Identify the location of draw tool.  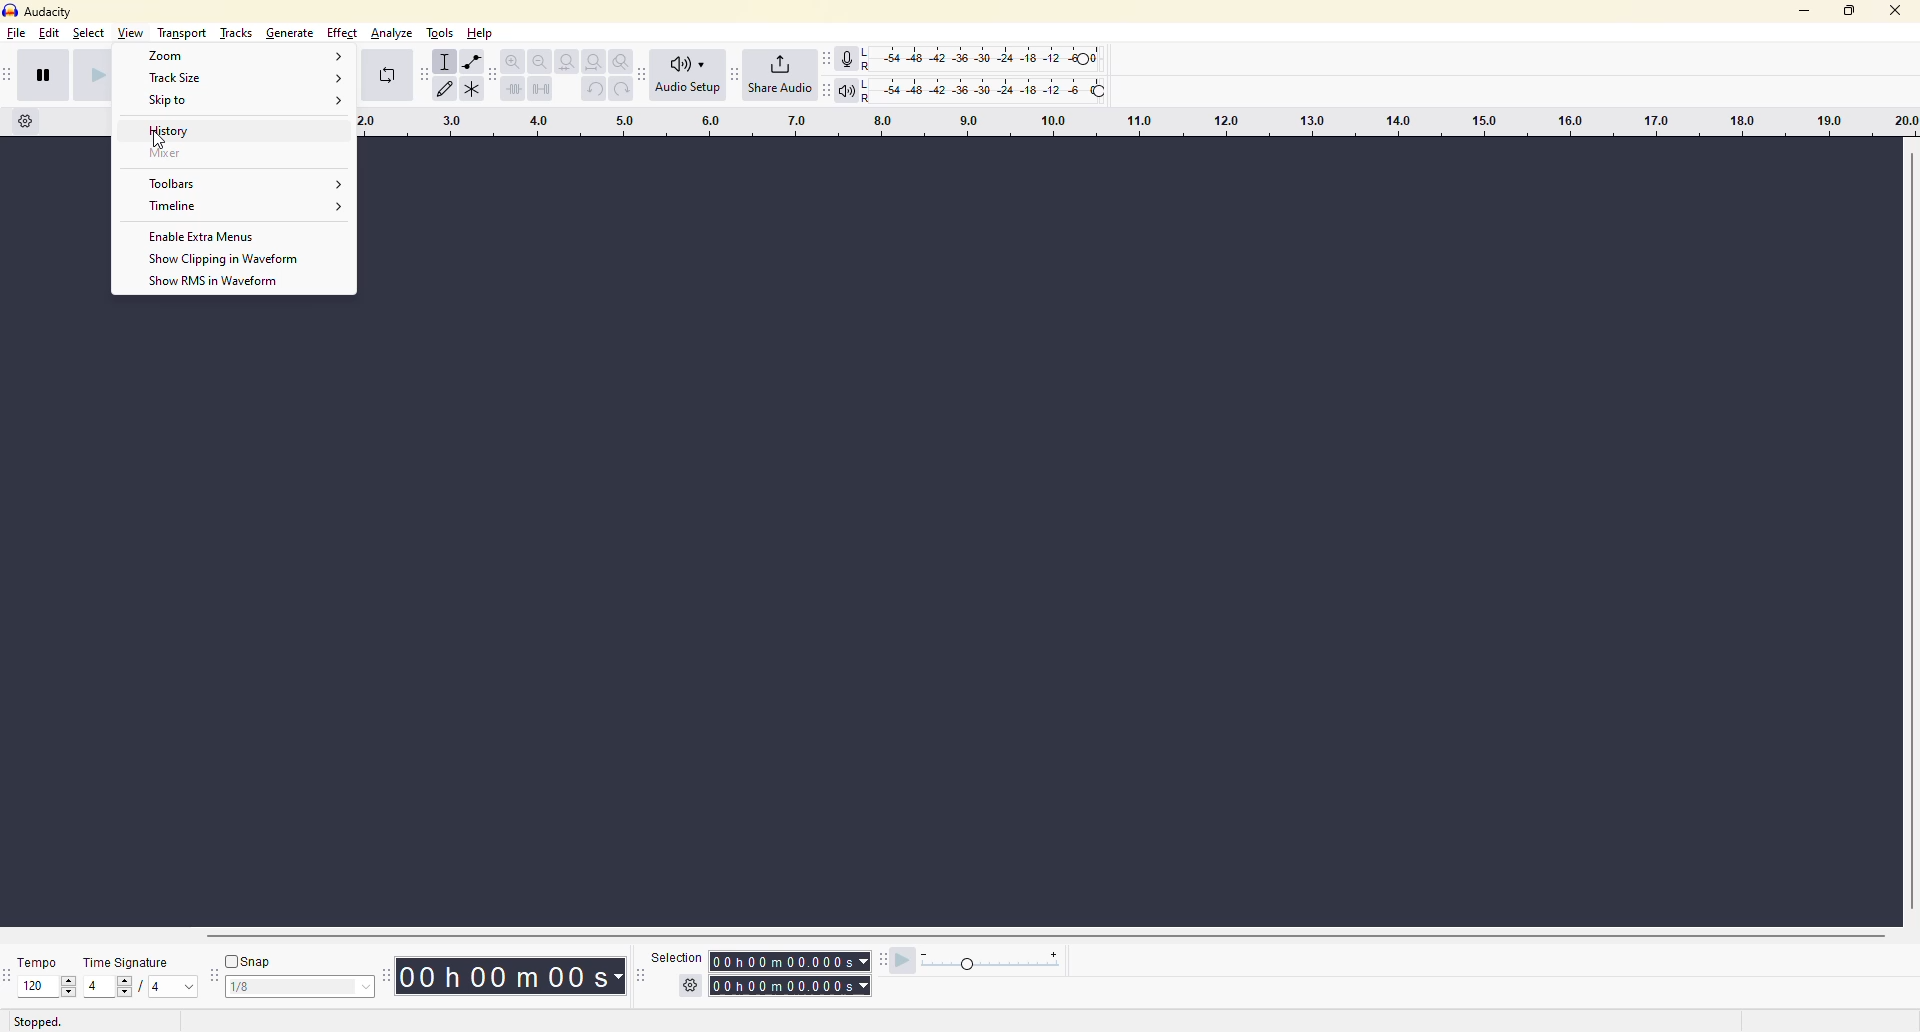
(450, 91).